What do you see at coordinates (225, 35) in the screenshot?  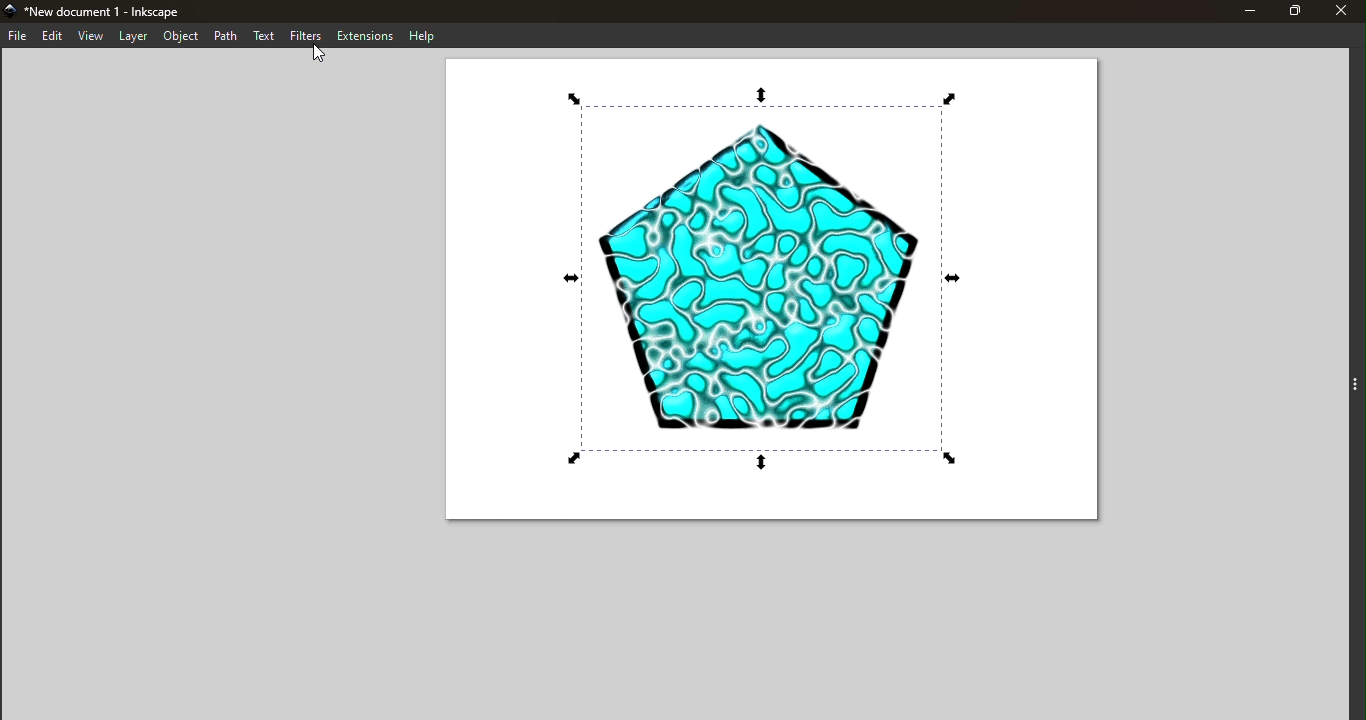 I see `Path` at bounding box center [225, 35].